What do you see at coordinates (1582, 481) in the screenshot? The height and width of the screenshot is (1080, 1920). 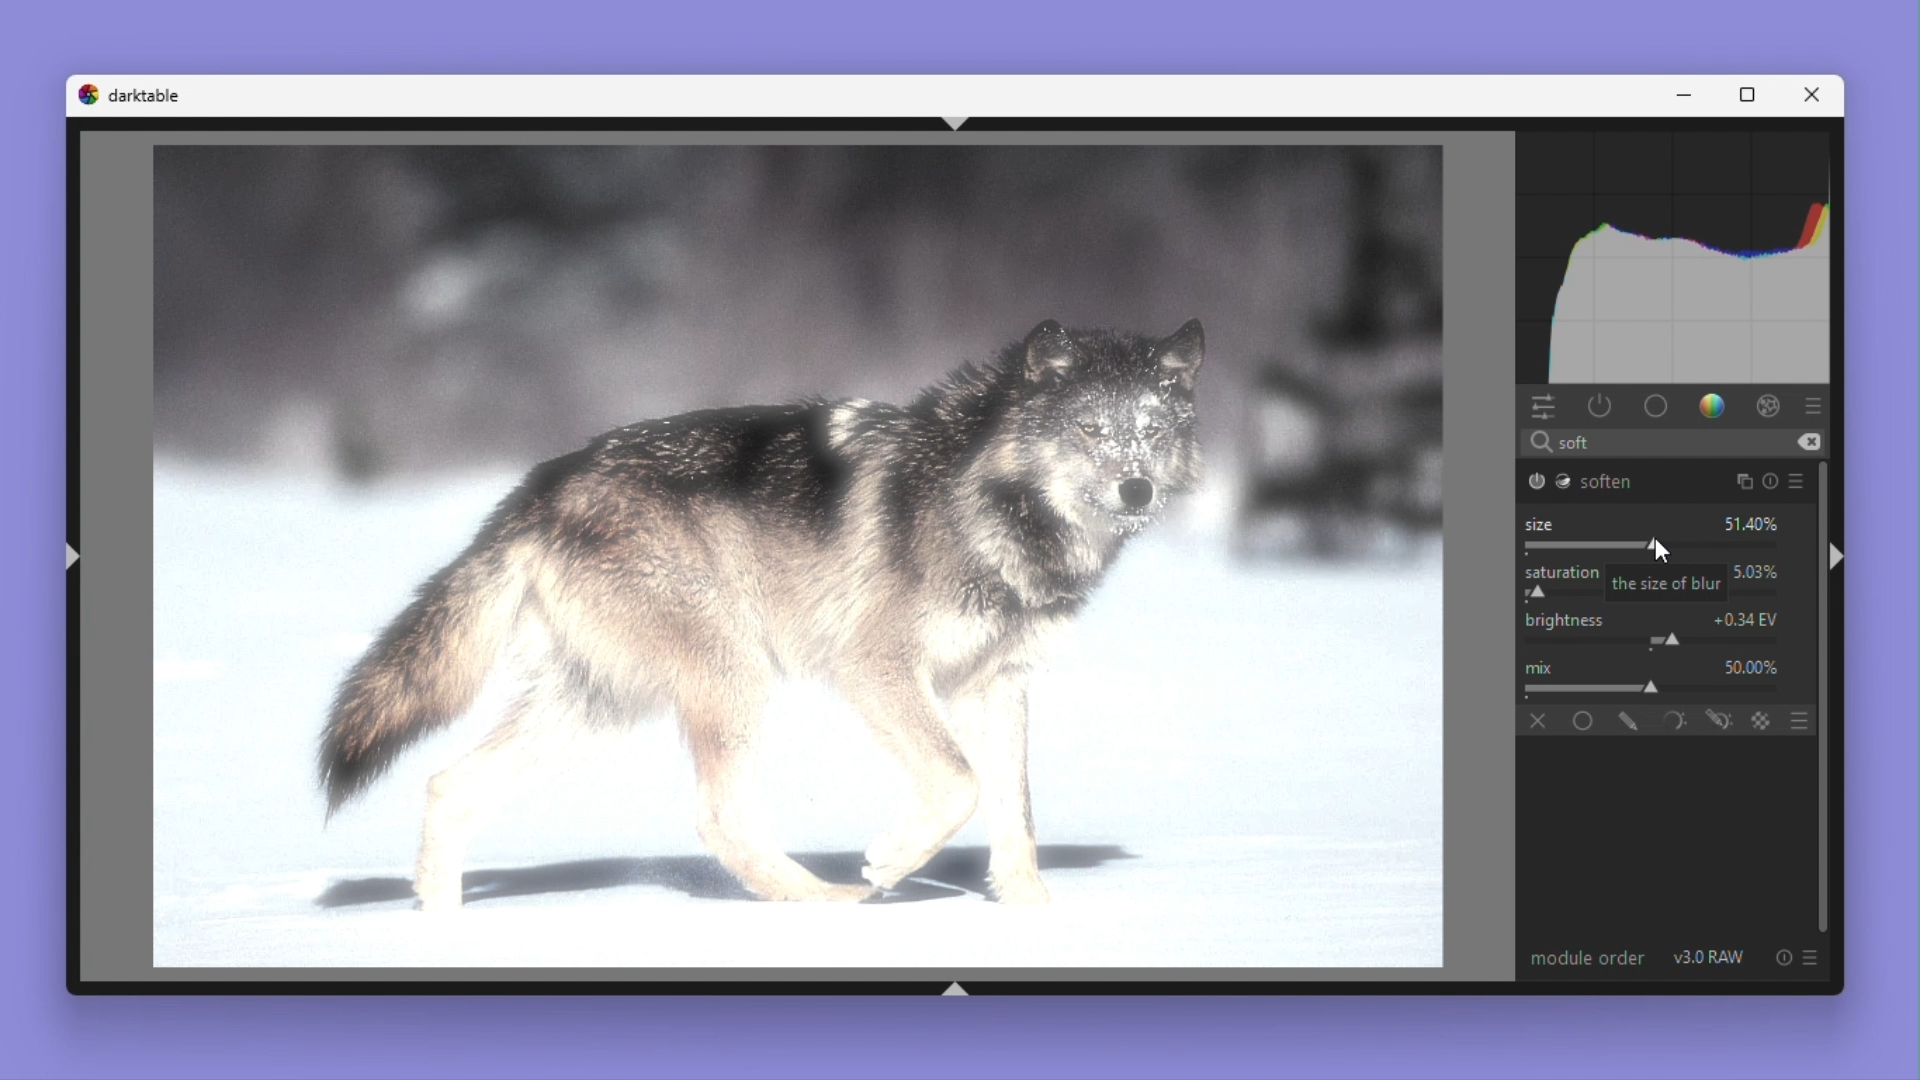 I see `soften` at bounding box center [1582, 481].